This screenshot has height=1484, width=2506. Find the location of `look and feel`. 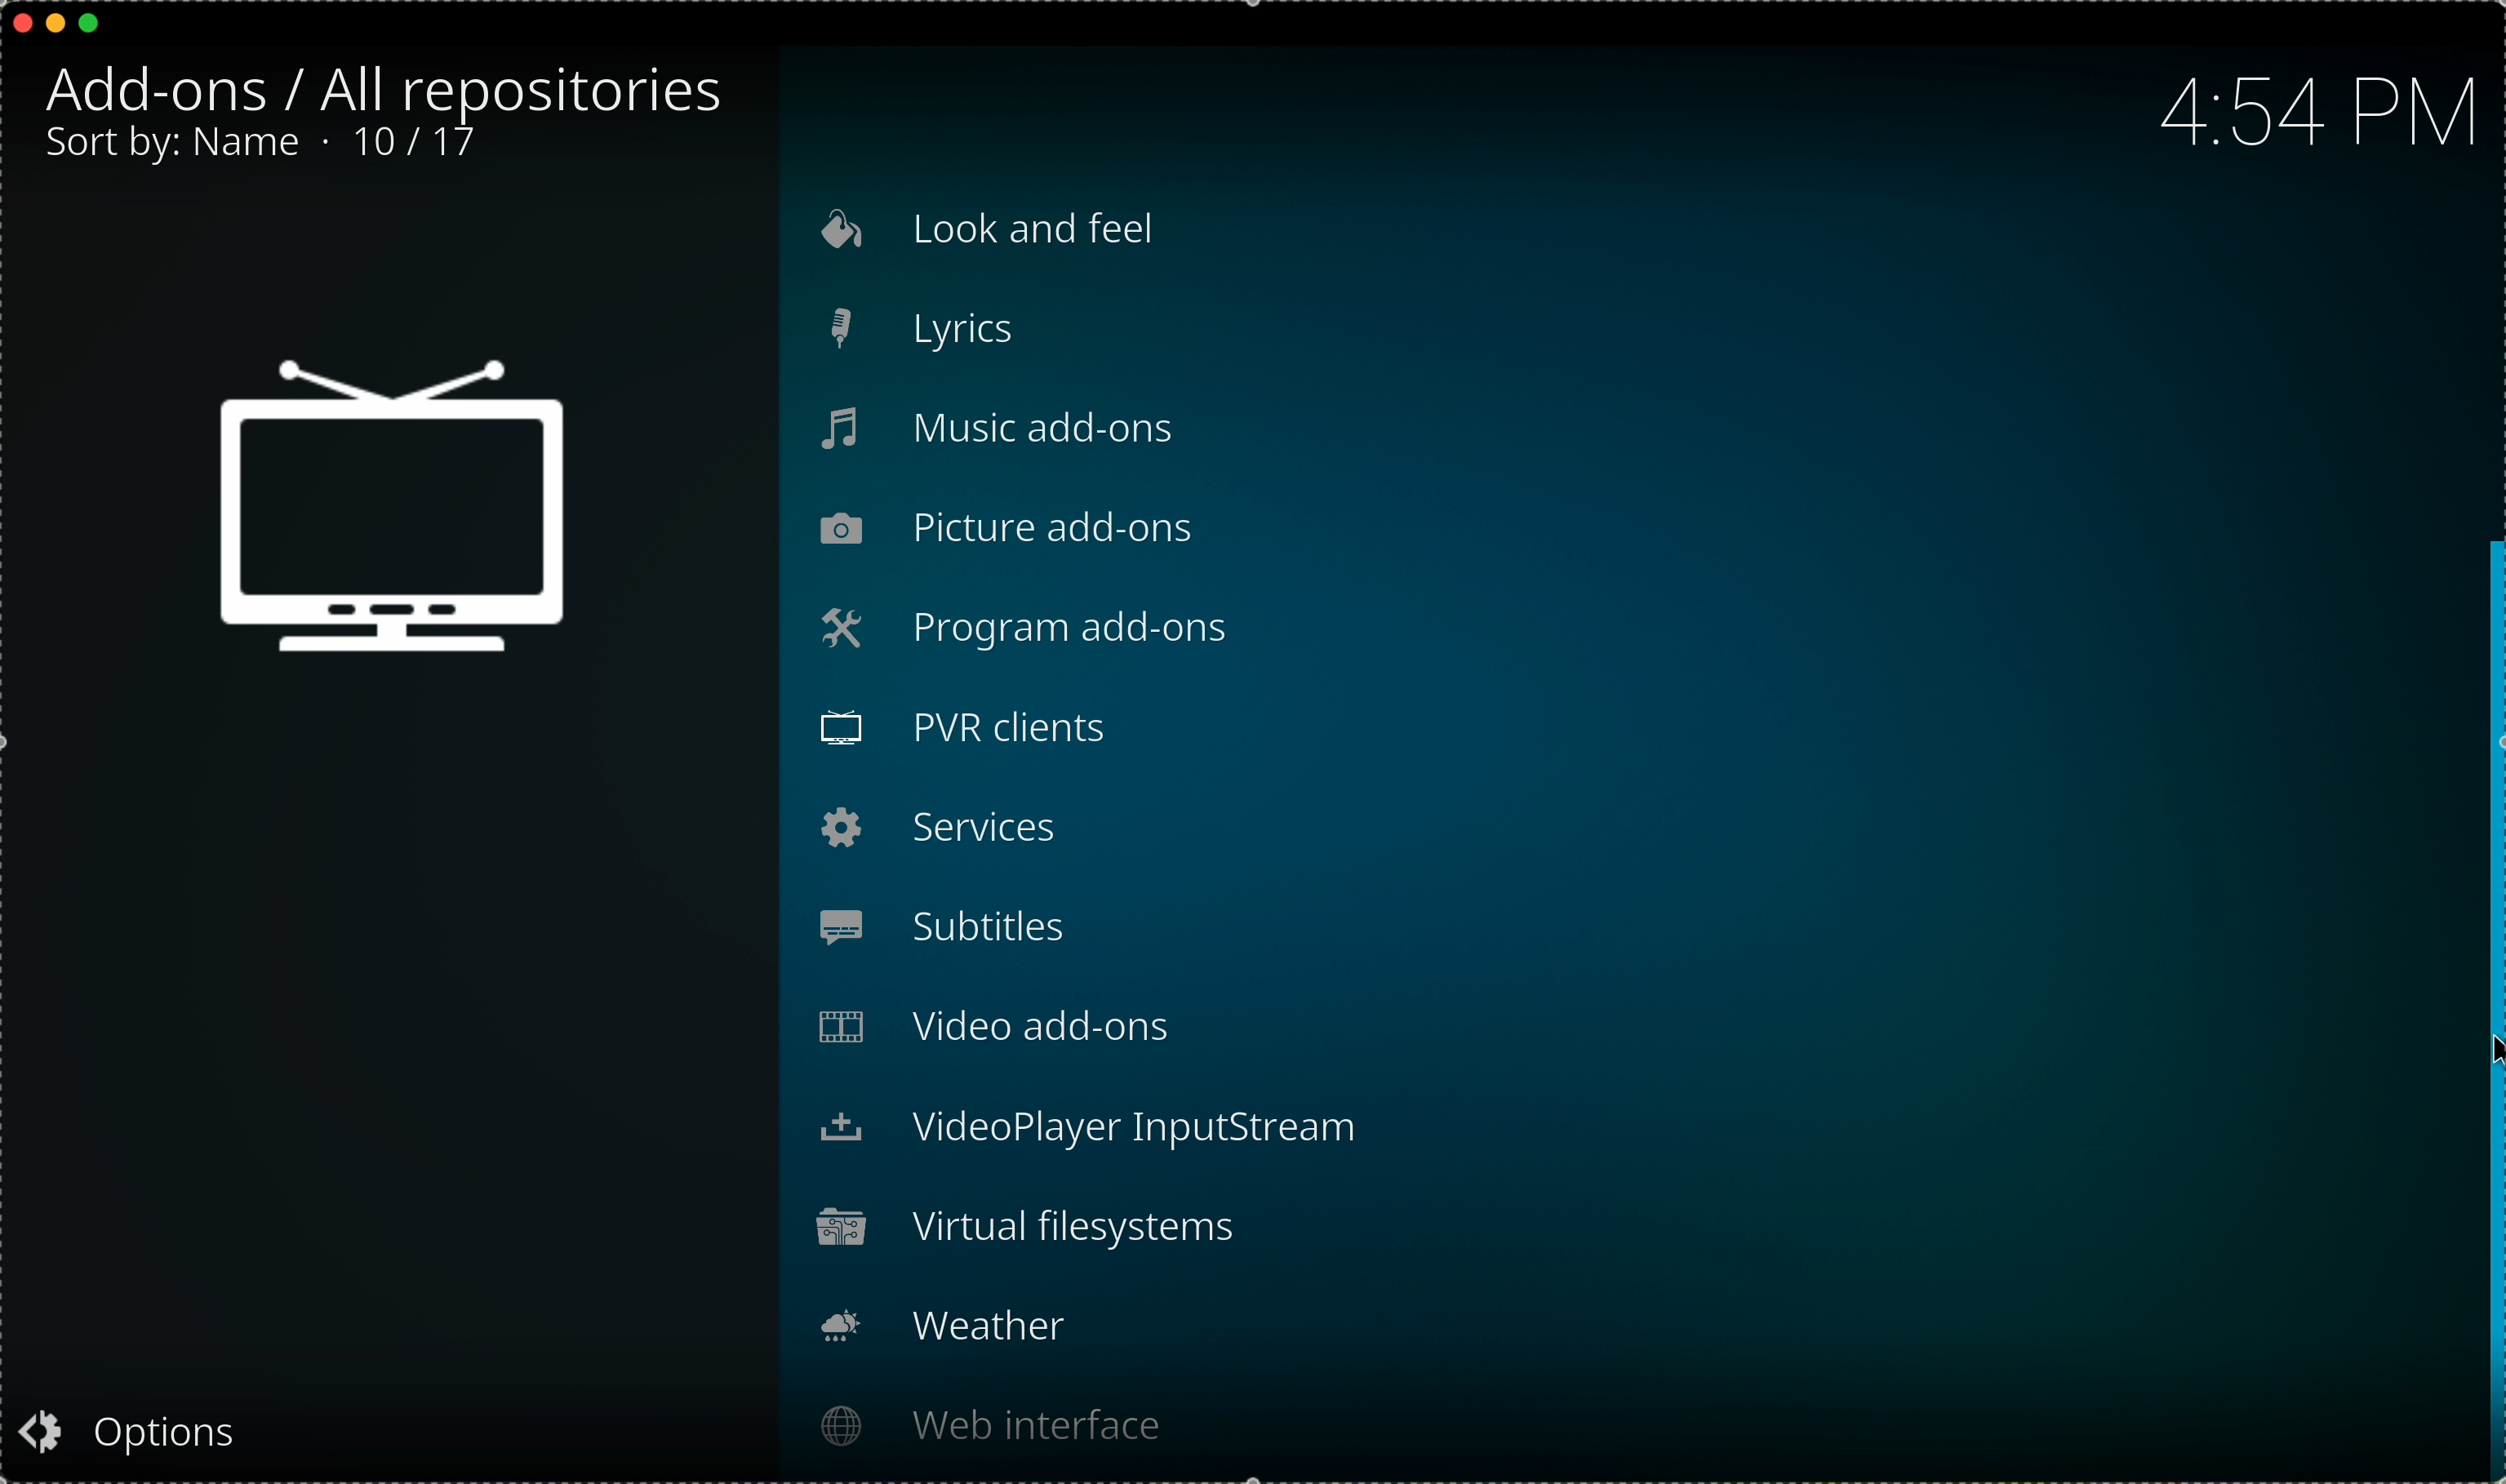

look and feel is located at coordinates (987, 233).